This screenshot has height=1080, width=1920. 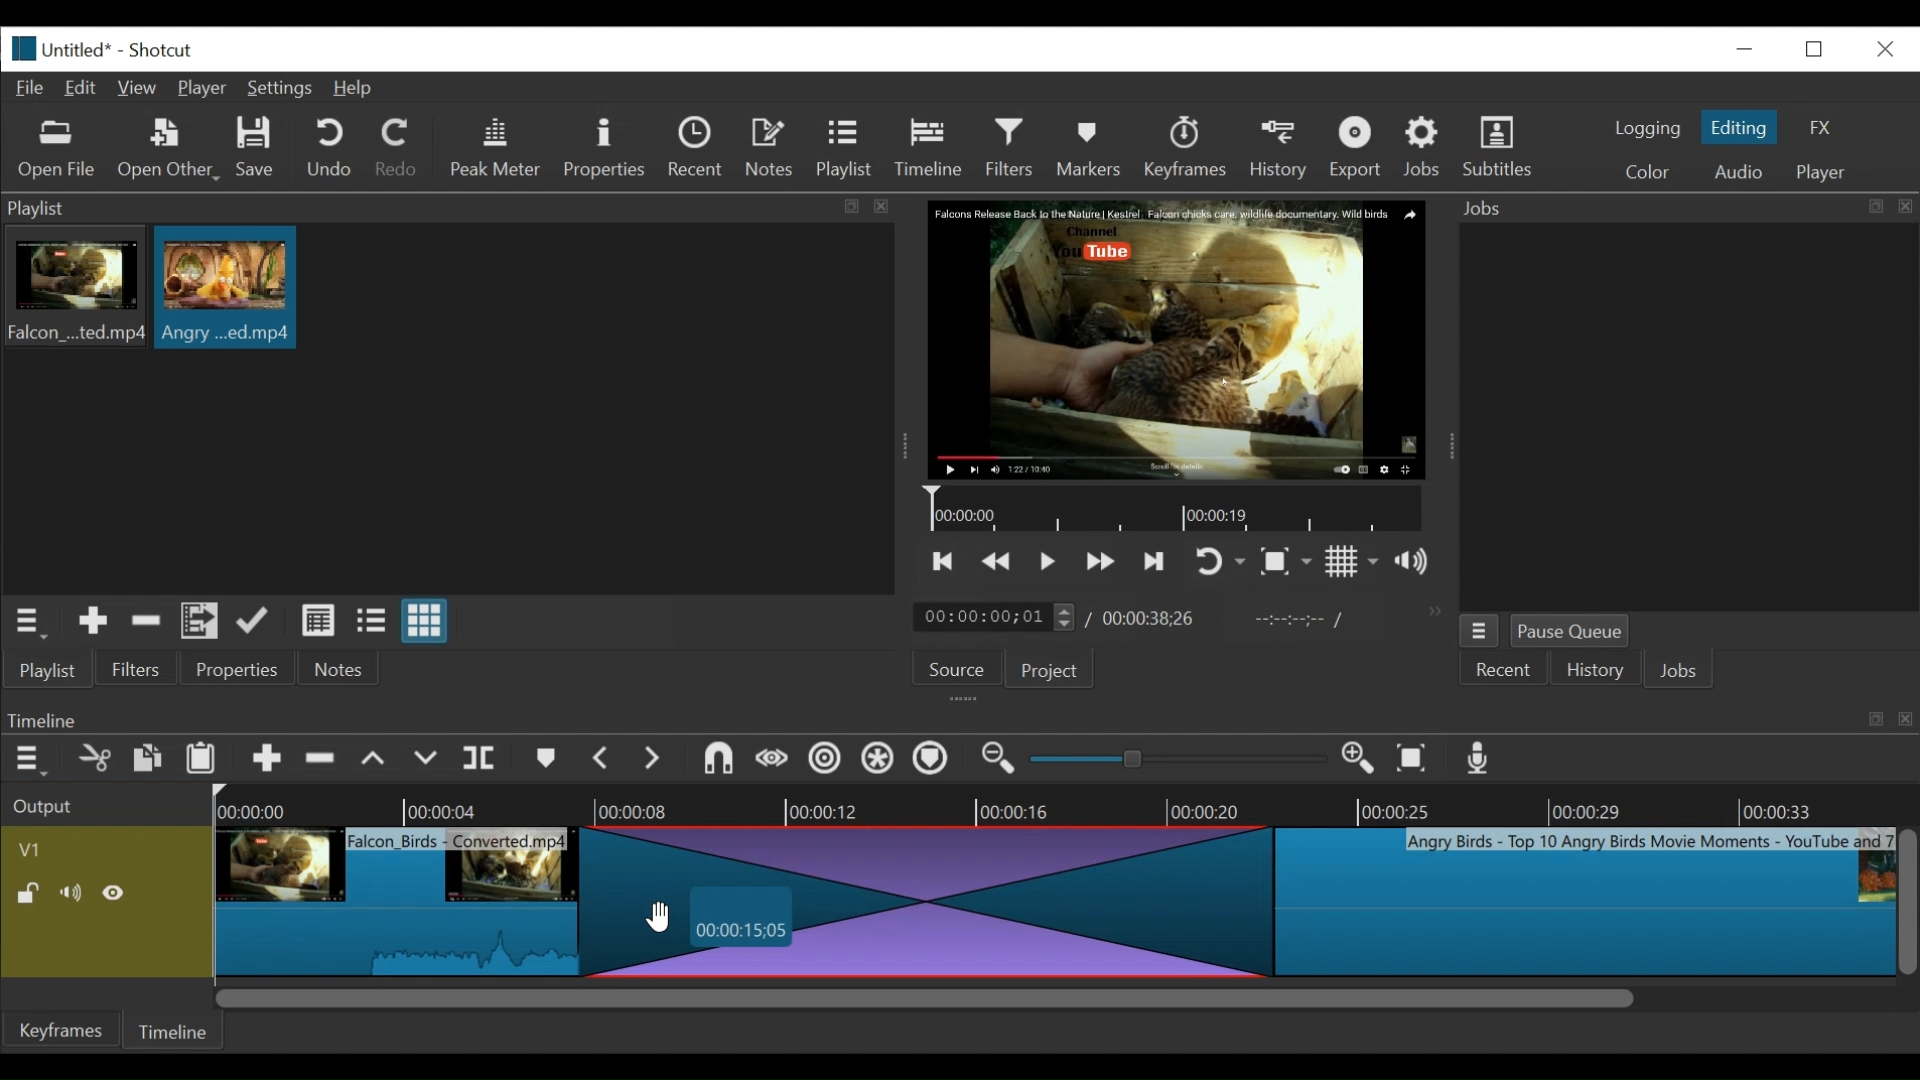 I want to click on Toggle play or pause, so click(x=1049, y=561).